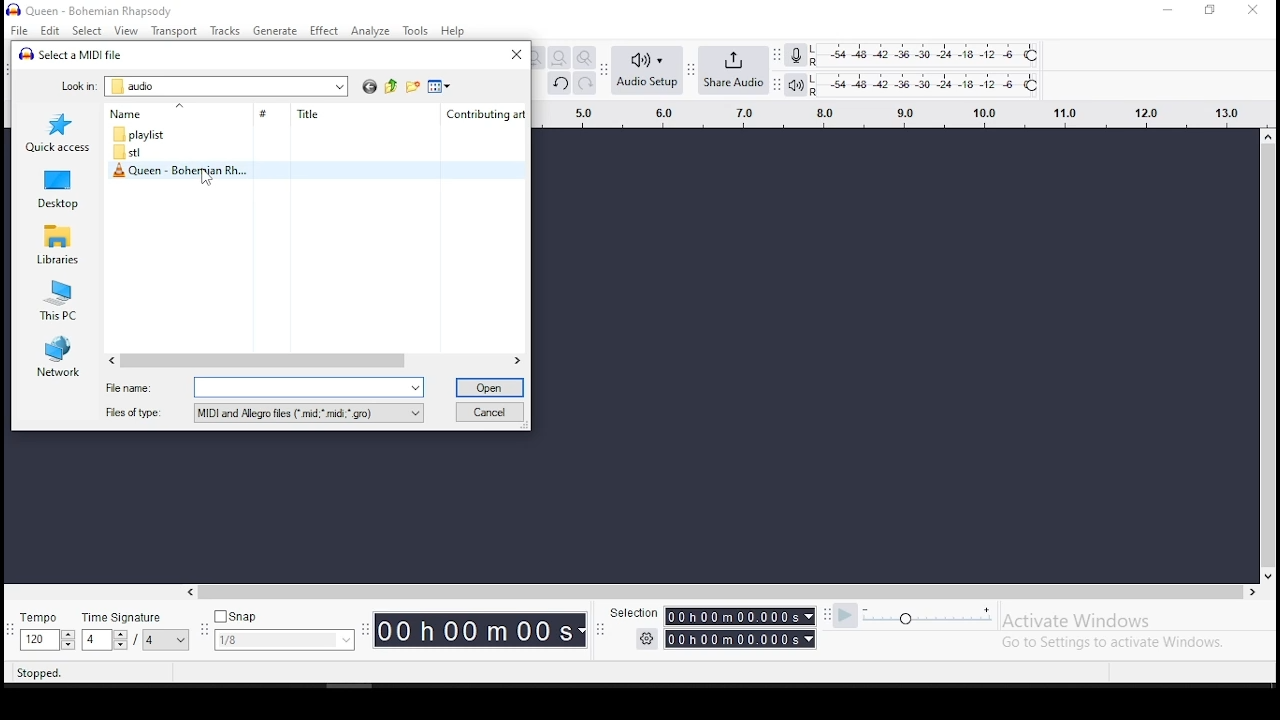 The image size is (1280, 720). Describe the element at coordinates (646, 639) in the screenshot. I see `settings` at that location.